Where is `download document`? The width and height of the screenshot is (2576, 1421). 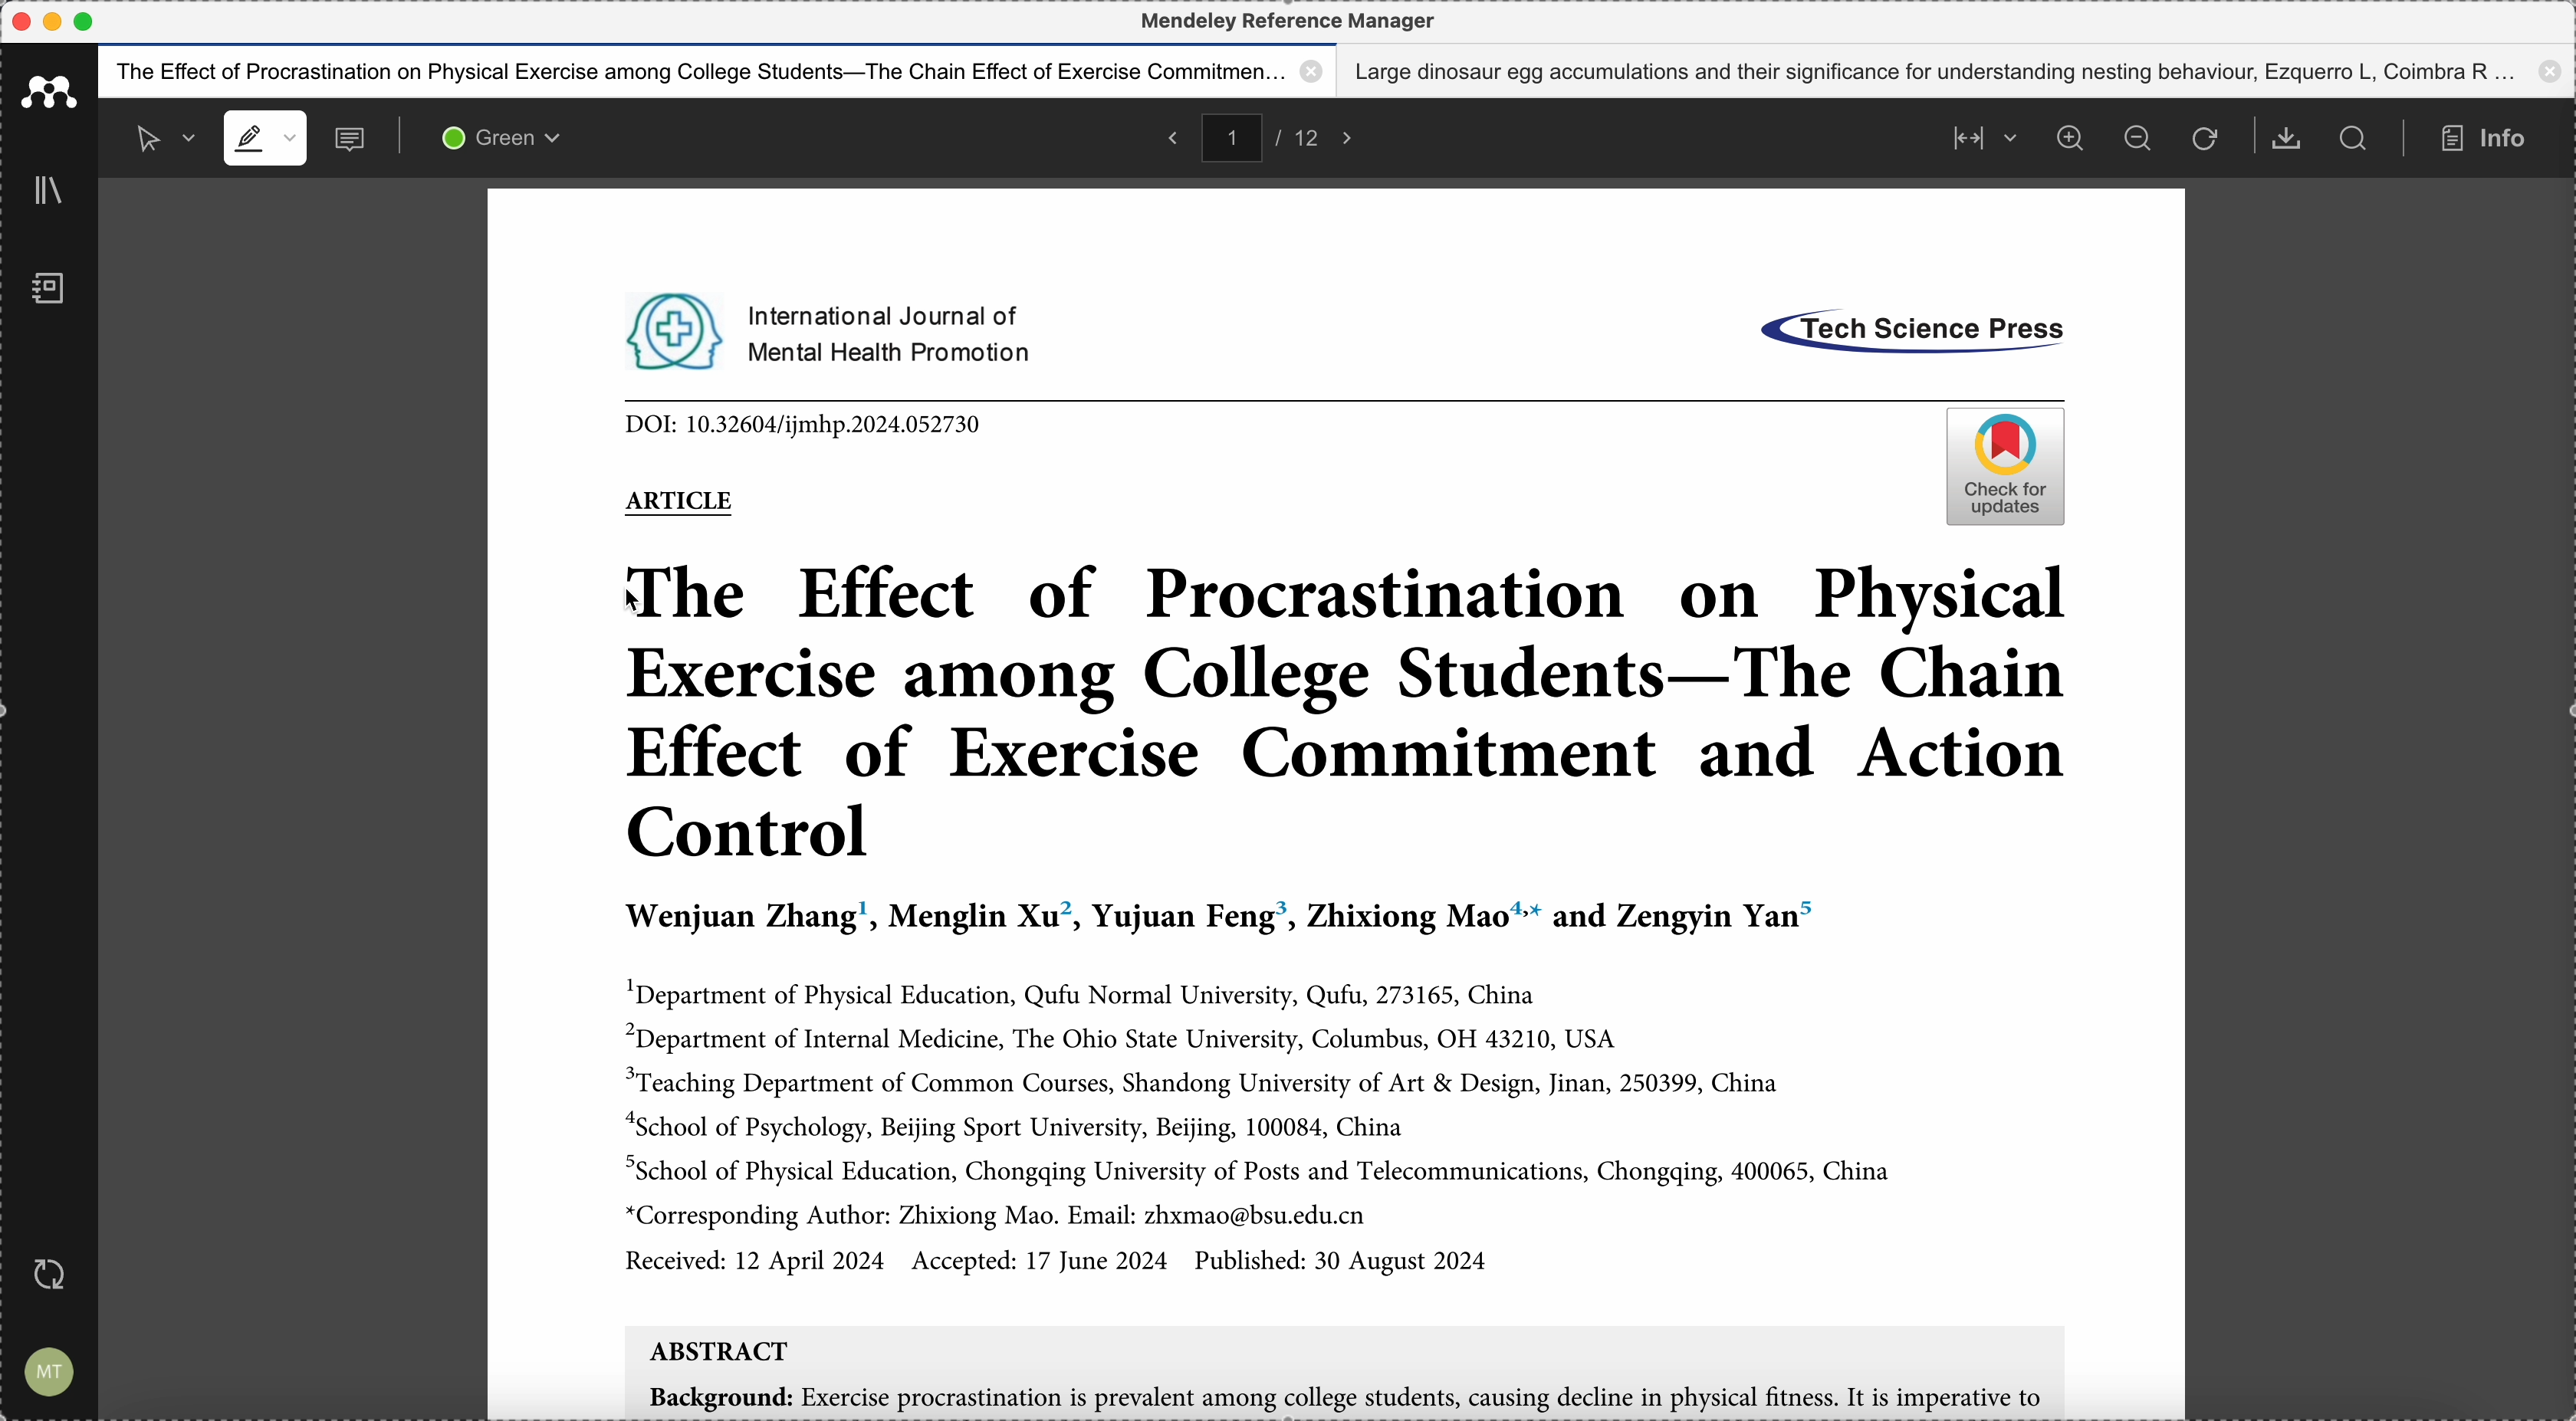
download document is located at coordinates (2288, 139).